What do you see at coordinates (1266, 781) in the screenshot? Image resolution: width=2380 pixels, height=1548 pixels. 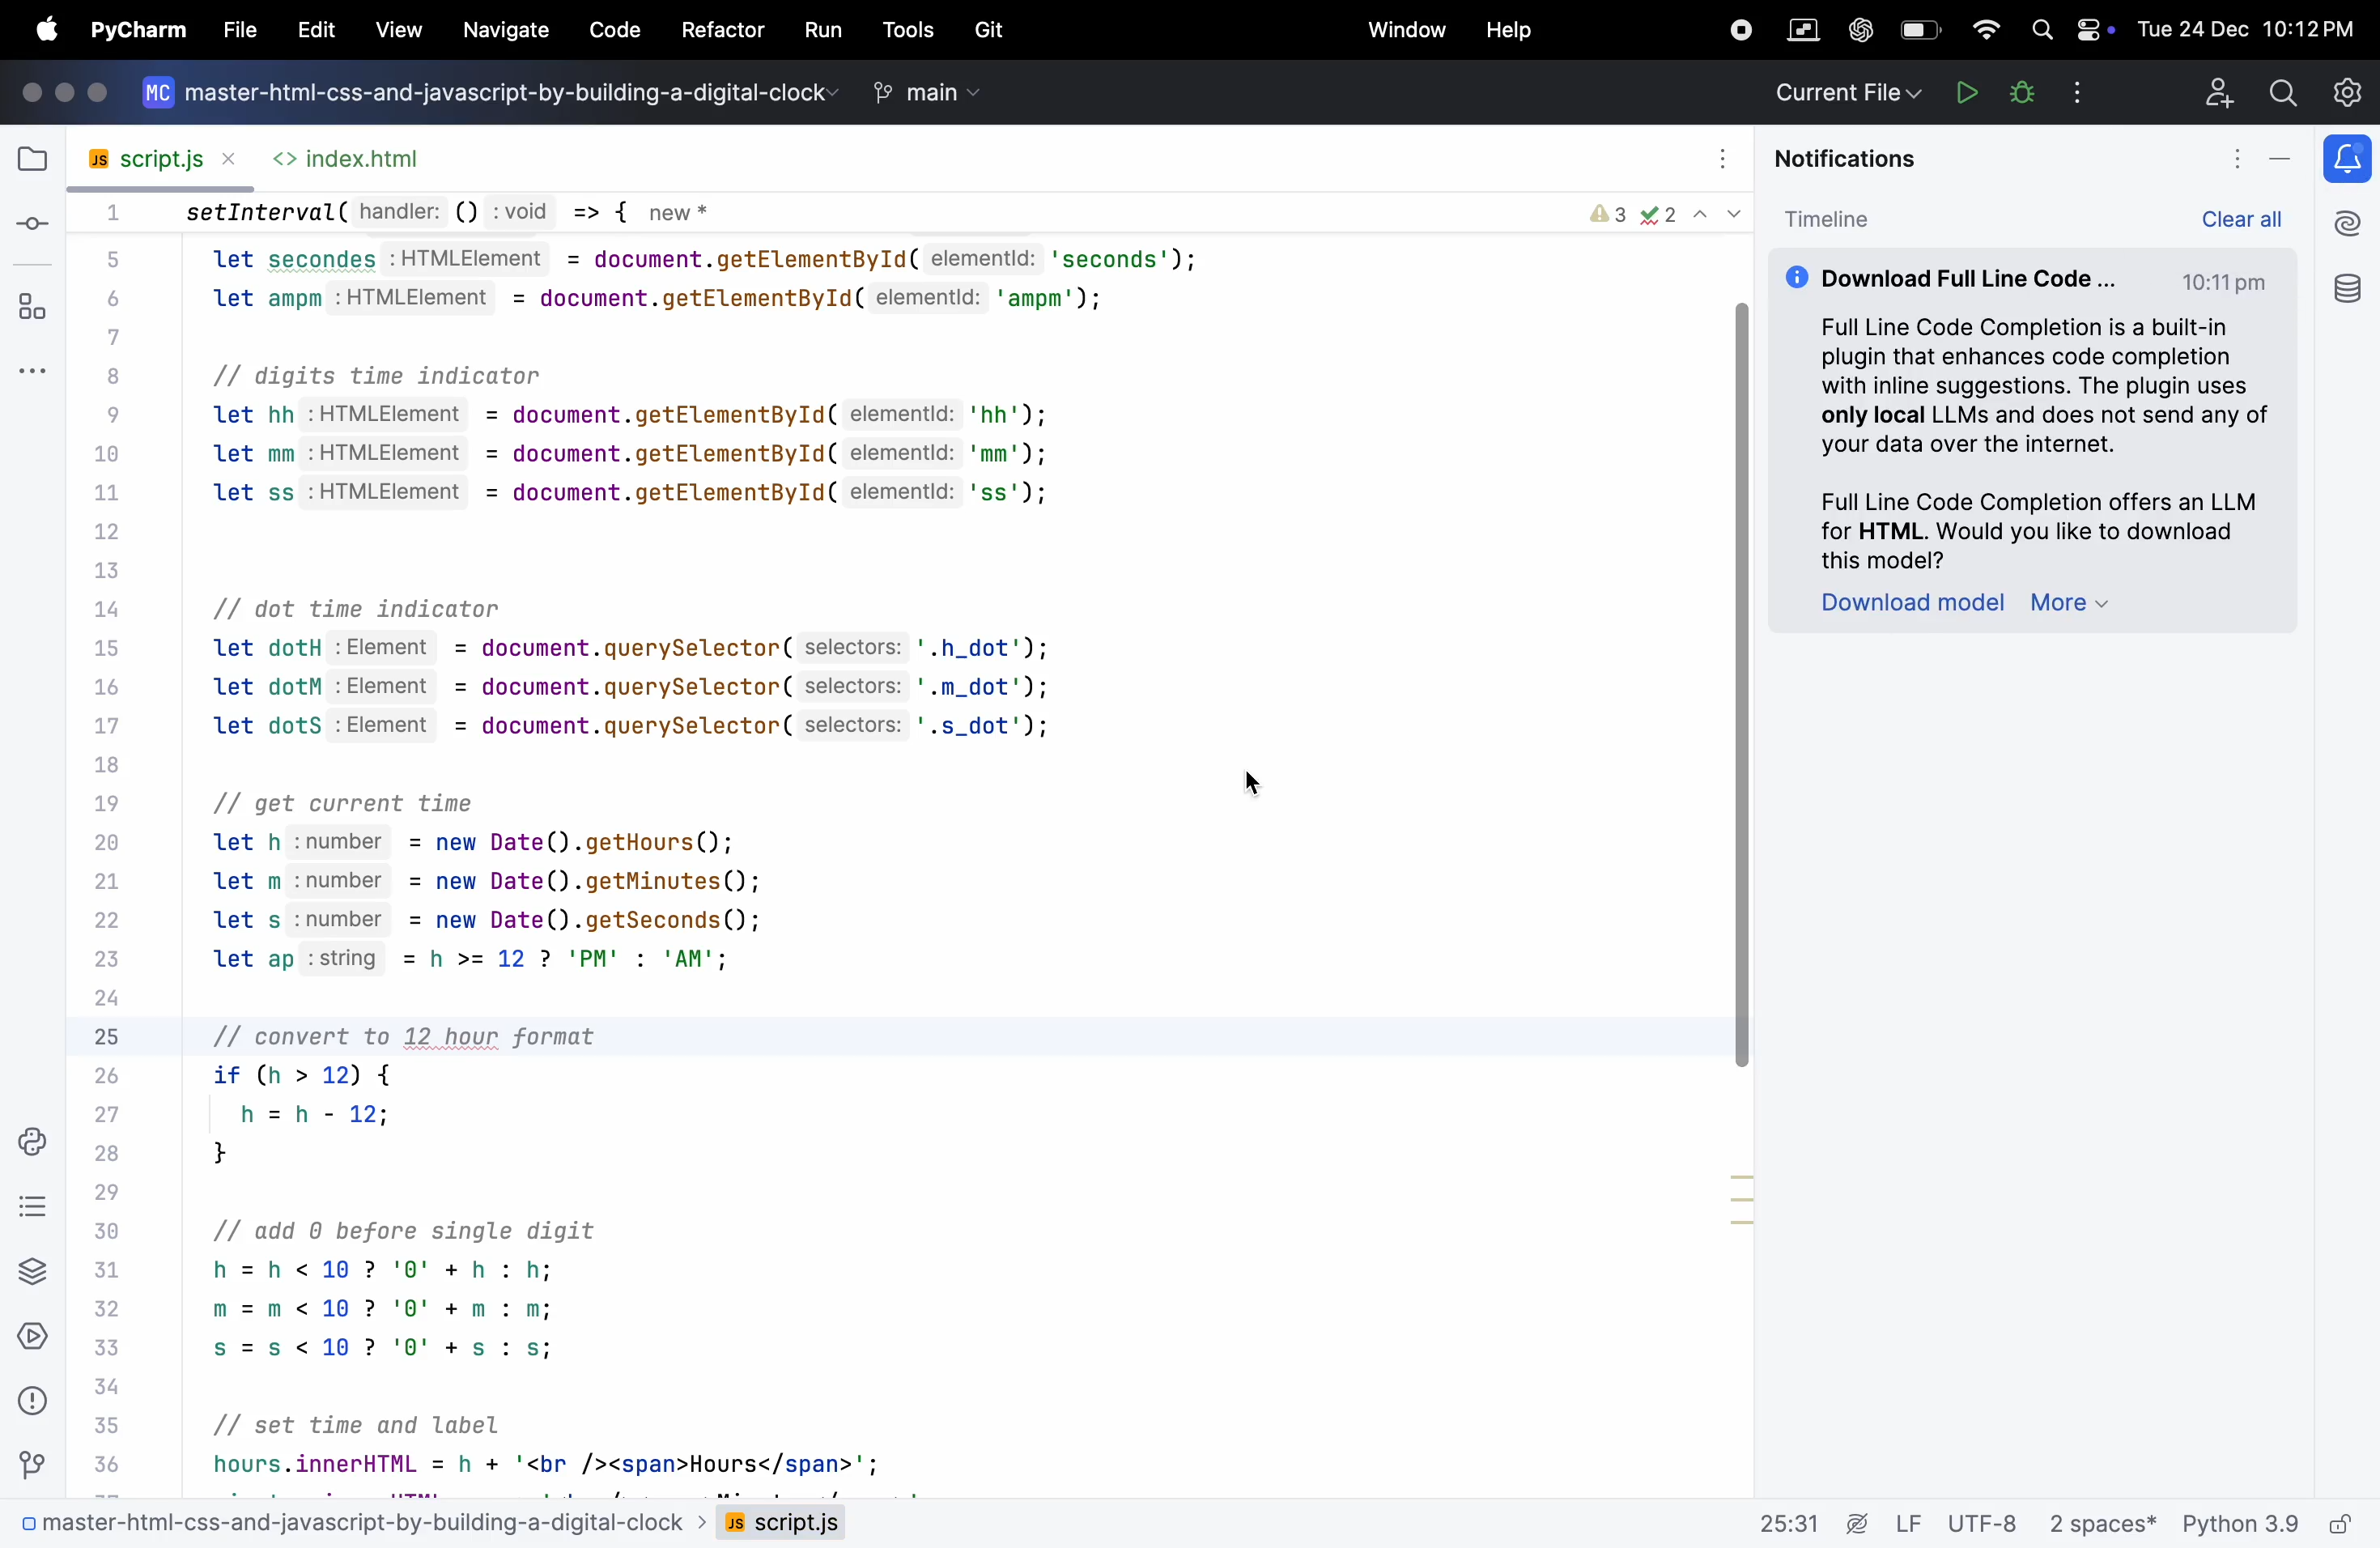 I see `cursor` at bounding box center [1266, 781].